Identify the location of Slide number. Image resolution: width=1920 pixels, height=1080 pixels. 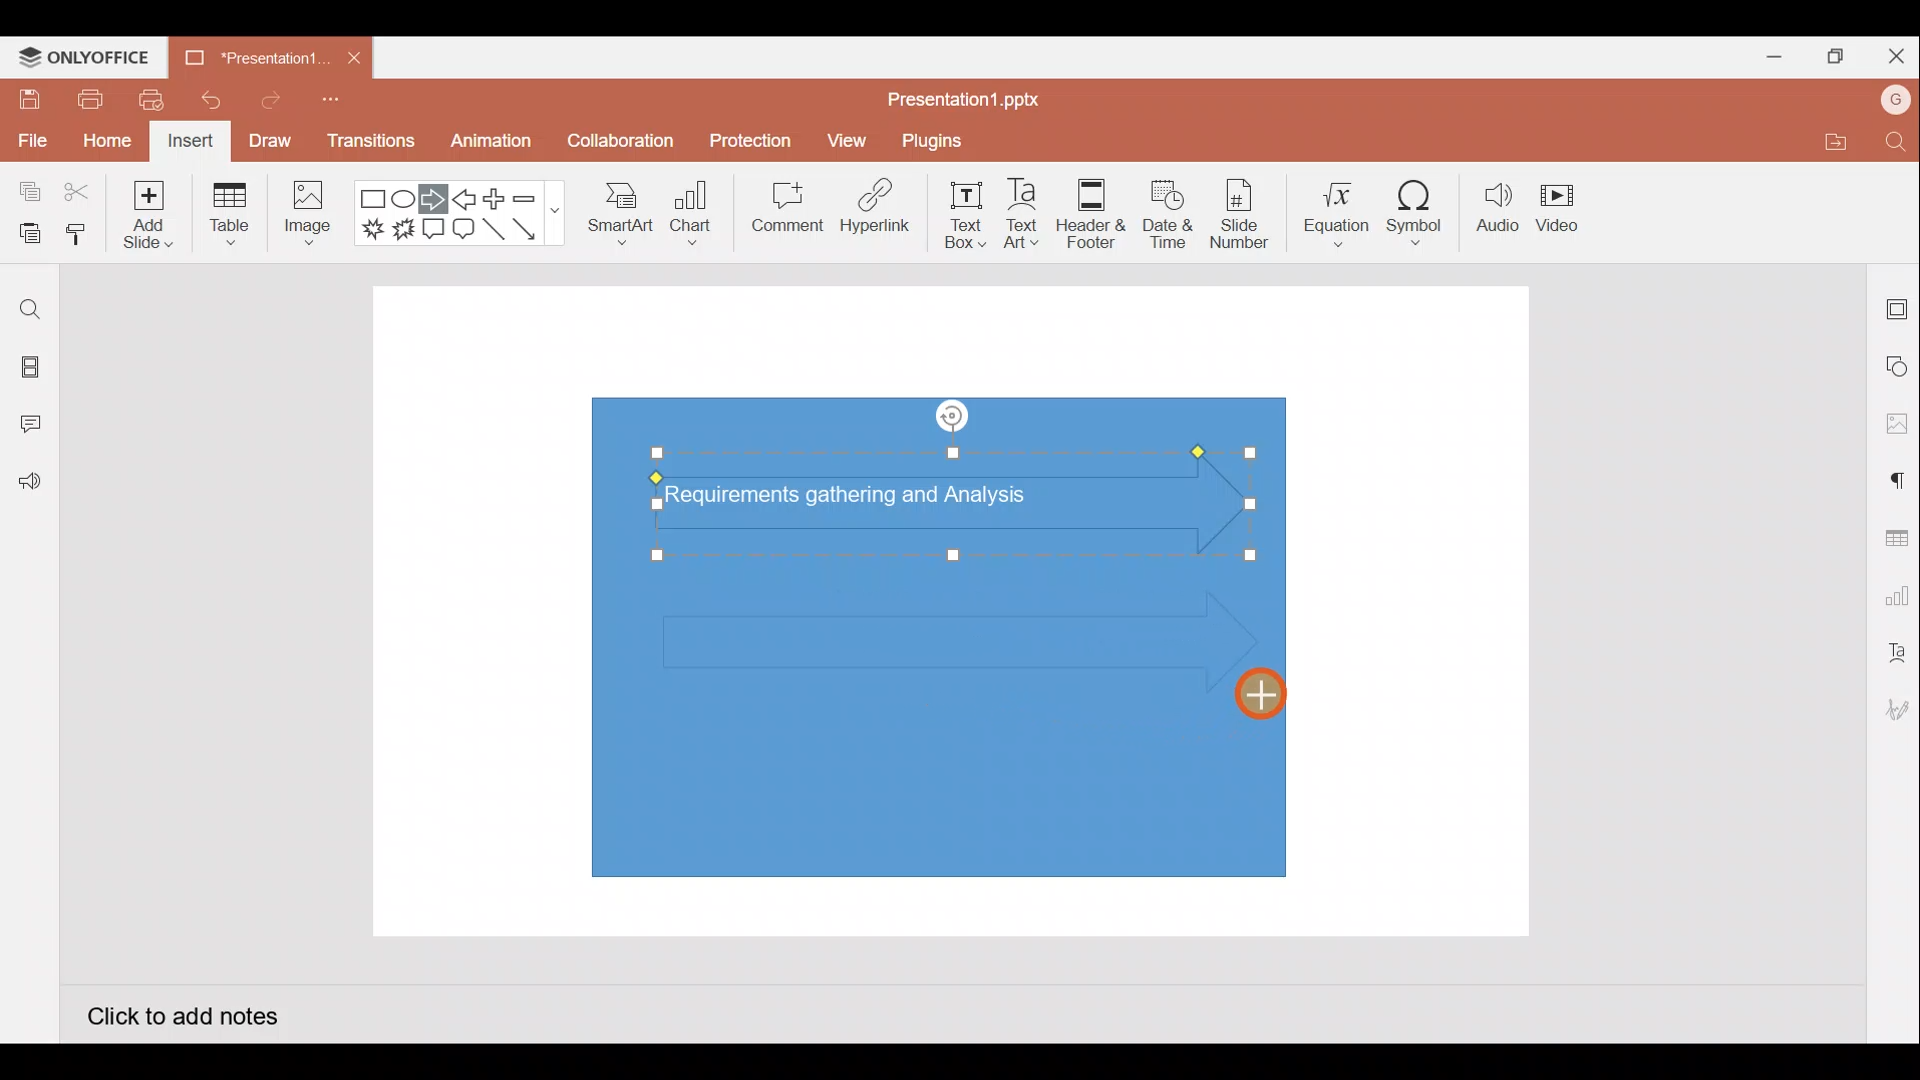
(1238, 214).